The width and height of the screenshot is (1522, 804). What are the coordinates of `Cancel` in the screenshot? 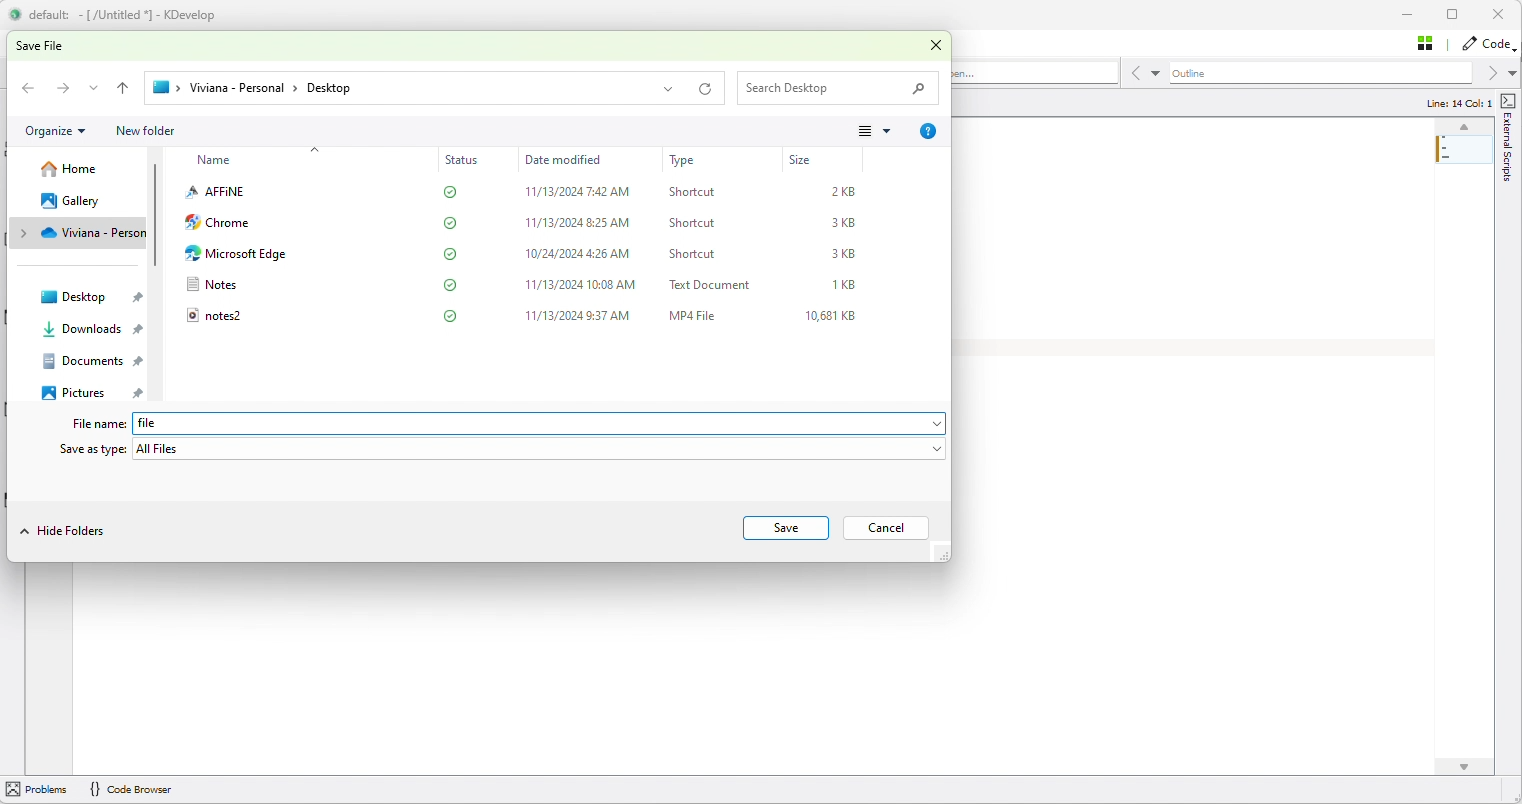 It's located at (883, 528).